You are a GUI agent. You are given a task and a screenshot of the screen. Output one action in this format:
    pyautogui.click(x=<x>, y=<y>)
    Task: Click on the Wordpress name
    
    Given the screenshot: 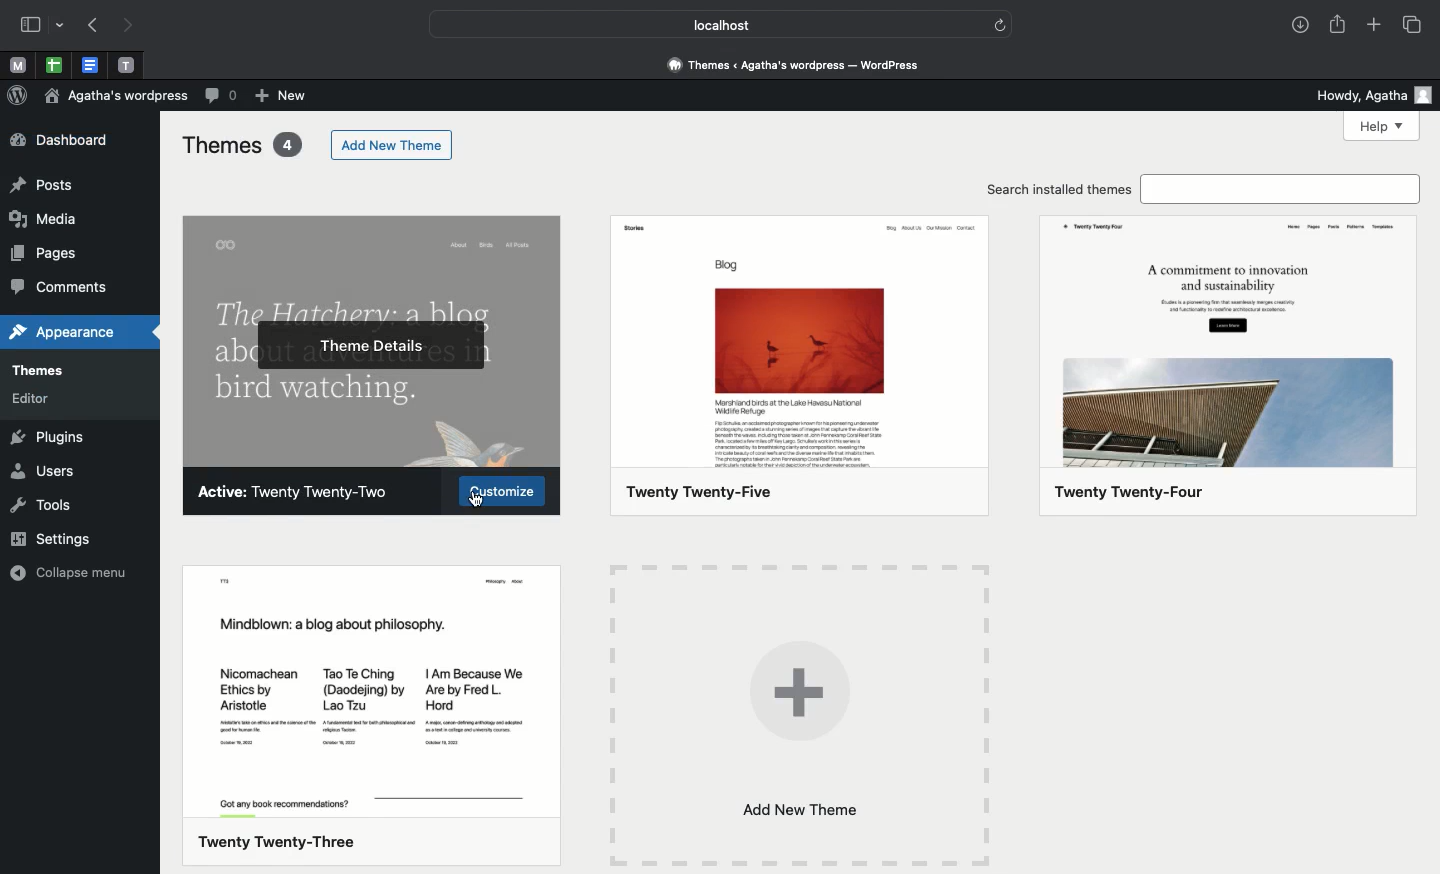 What is the action you would take?
    pyautogui.click(x=116, y=95)
    